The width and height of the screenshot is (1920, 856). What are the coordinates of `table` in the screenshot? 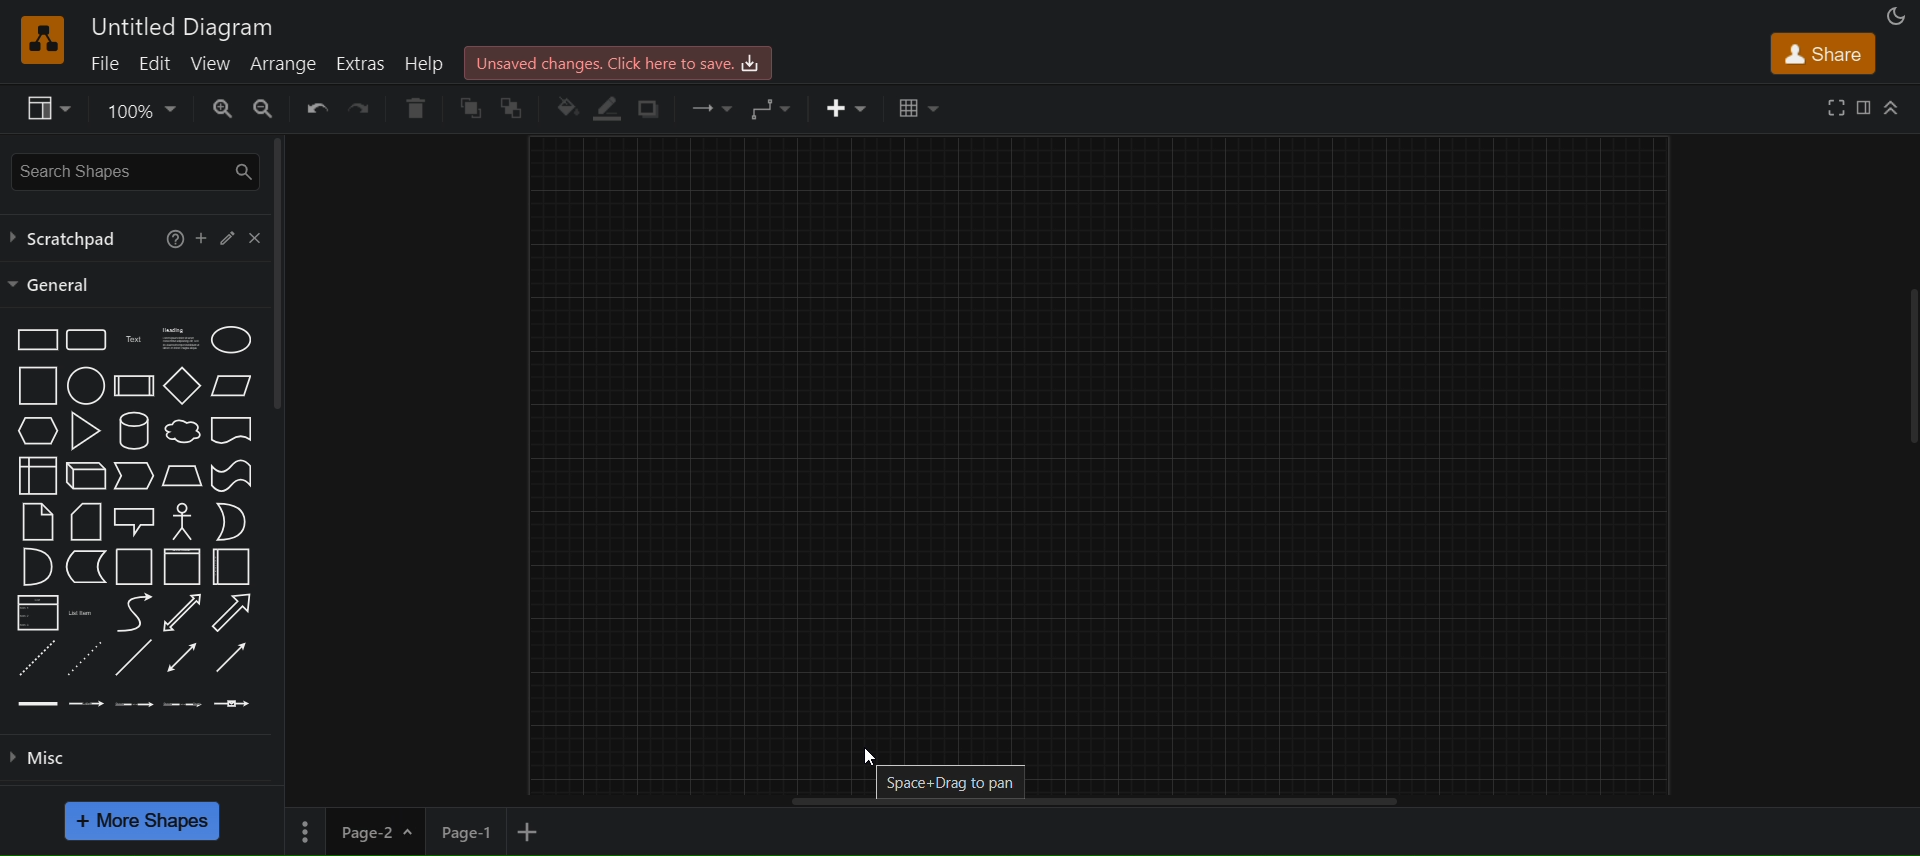 It's located at (918, 105).